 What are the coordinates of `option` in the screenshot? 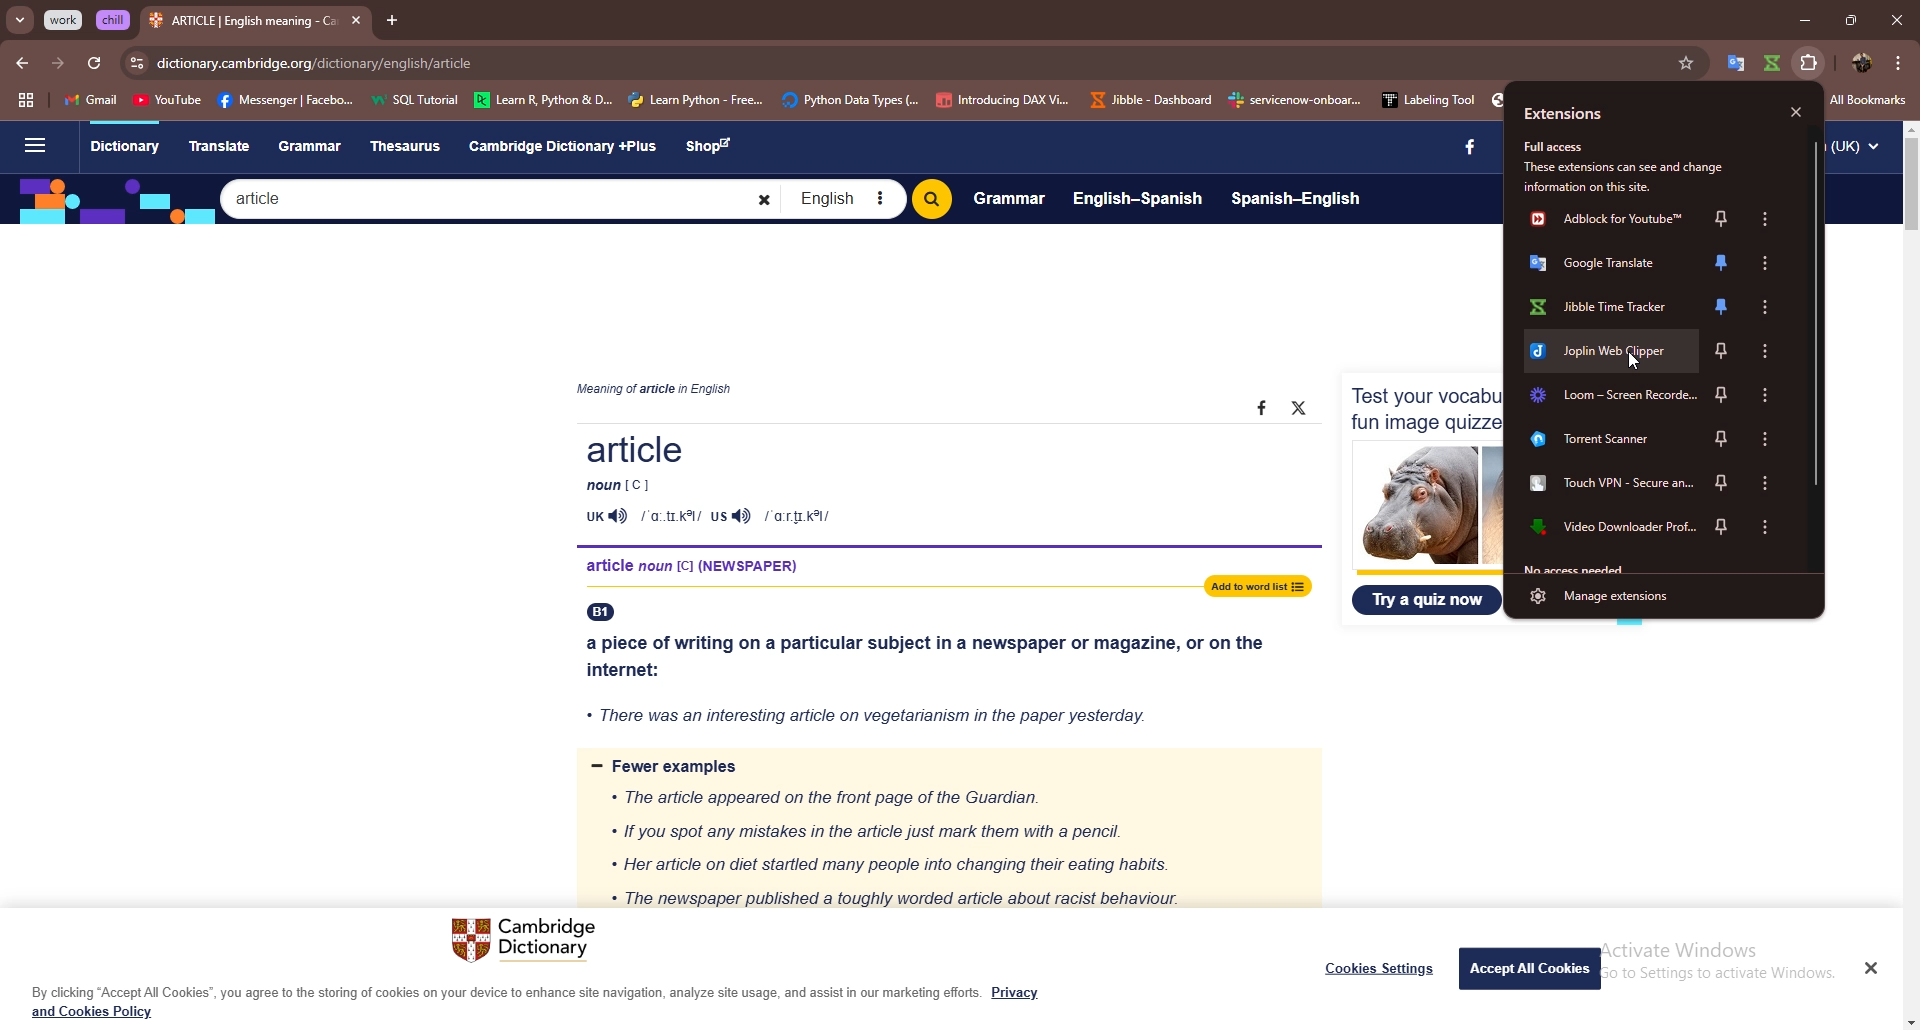 It's located at (1769, 395).